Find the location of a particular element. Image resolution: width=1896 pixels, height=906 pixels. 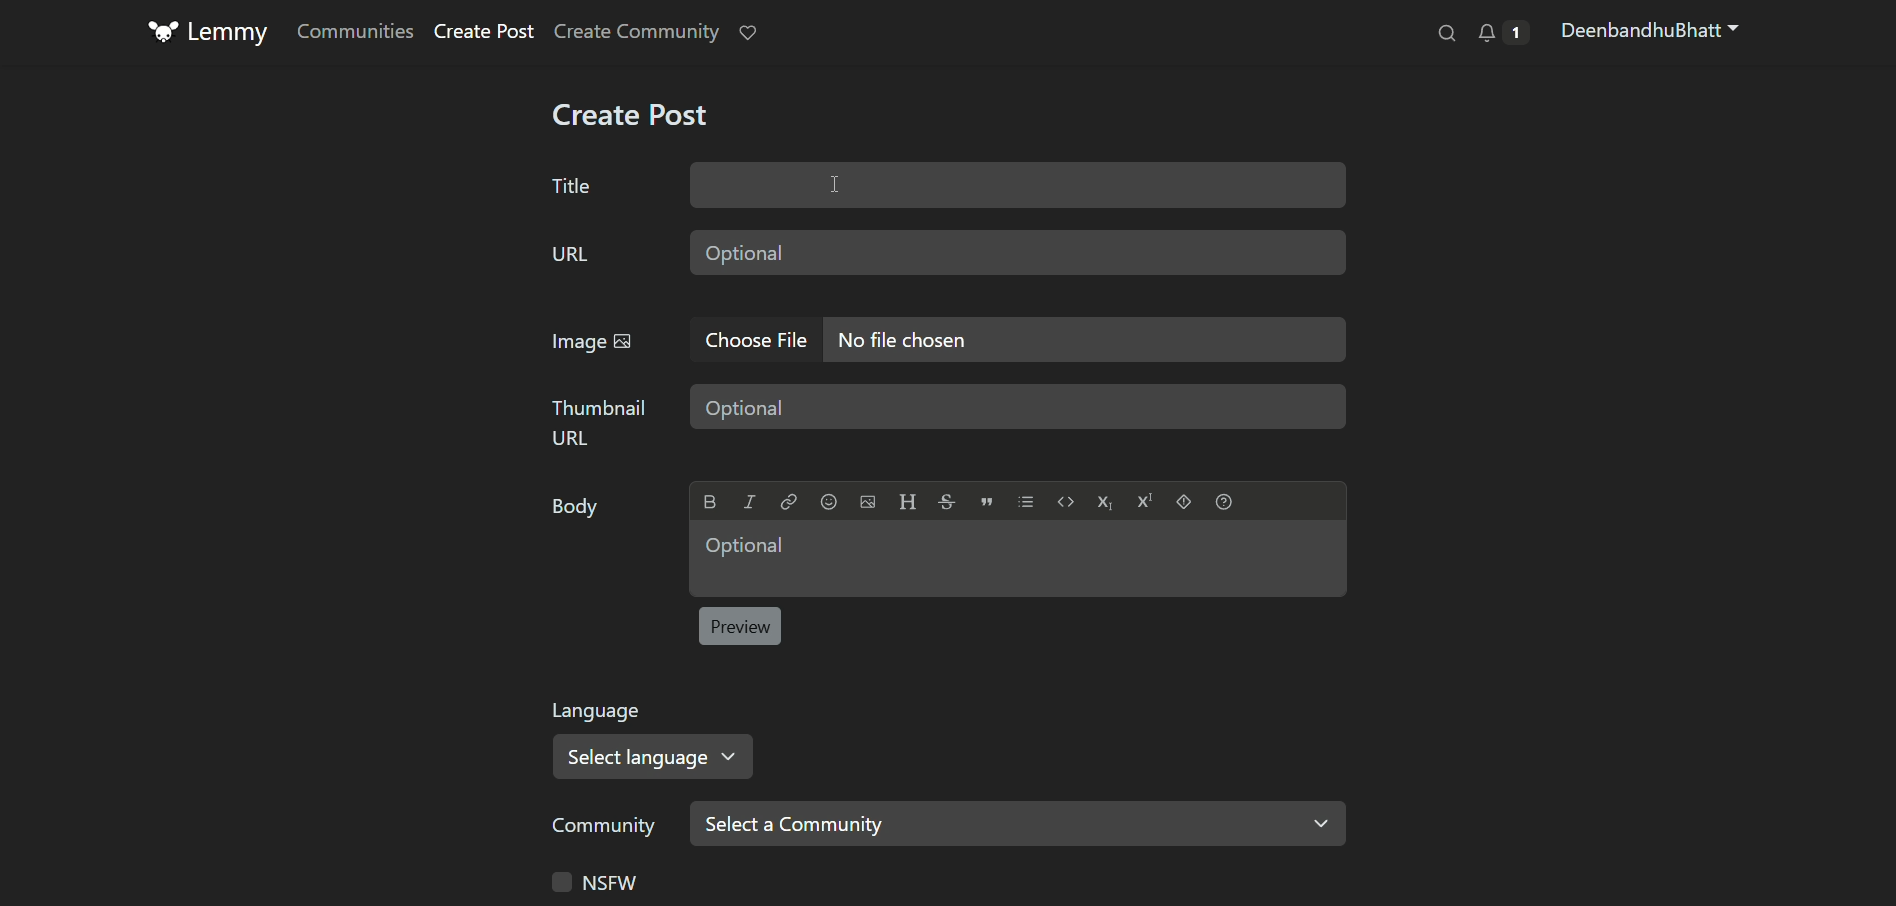

preview is located at coordinates (742, 626).